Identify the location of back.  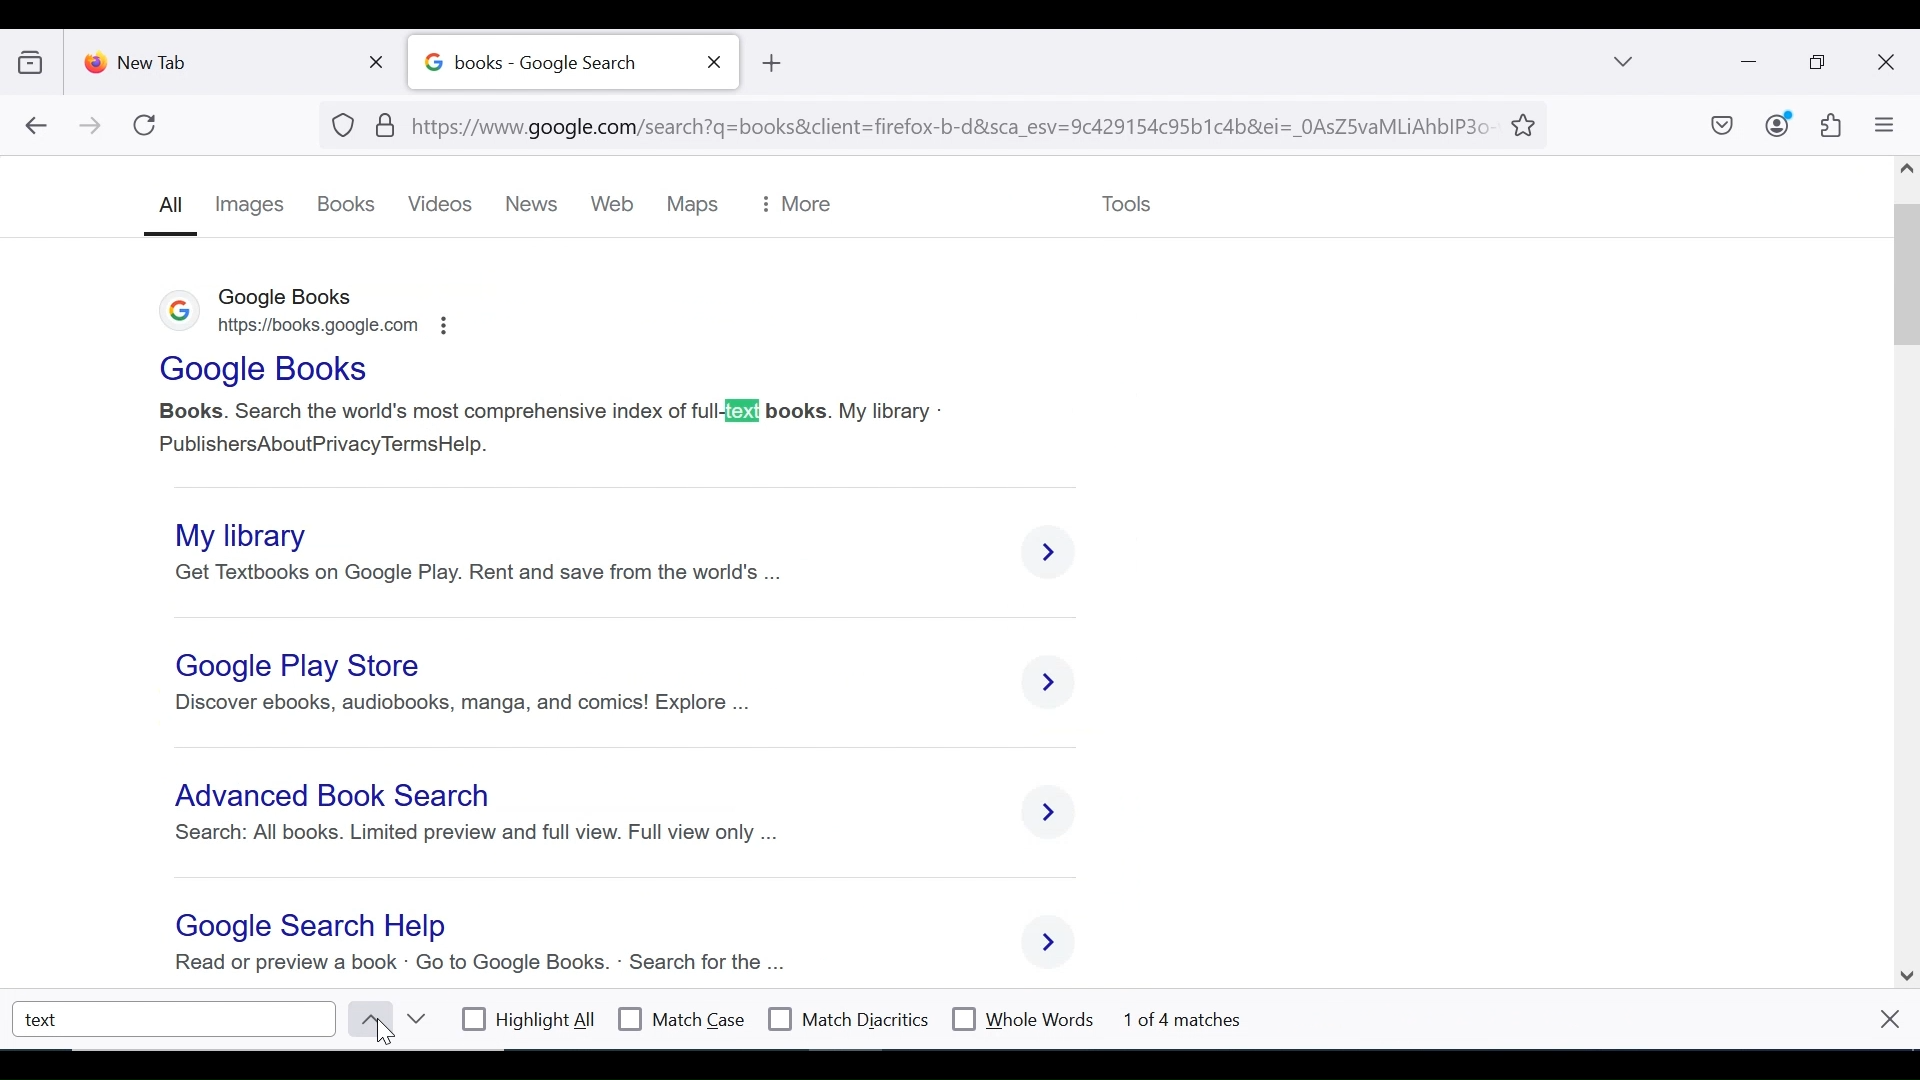
(35, 127).